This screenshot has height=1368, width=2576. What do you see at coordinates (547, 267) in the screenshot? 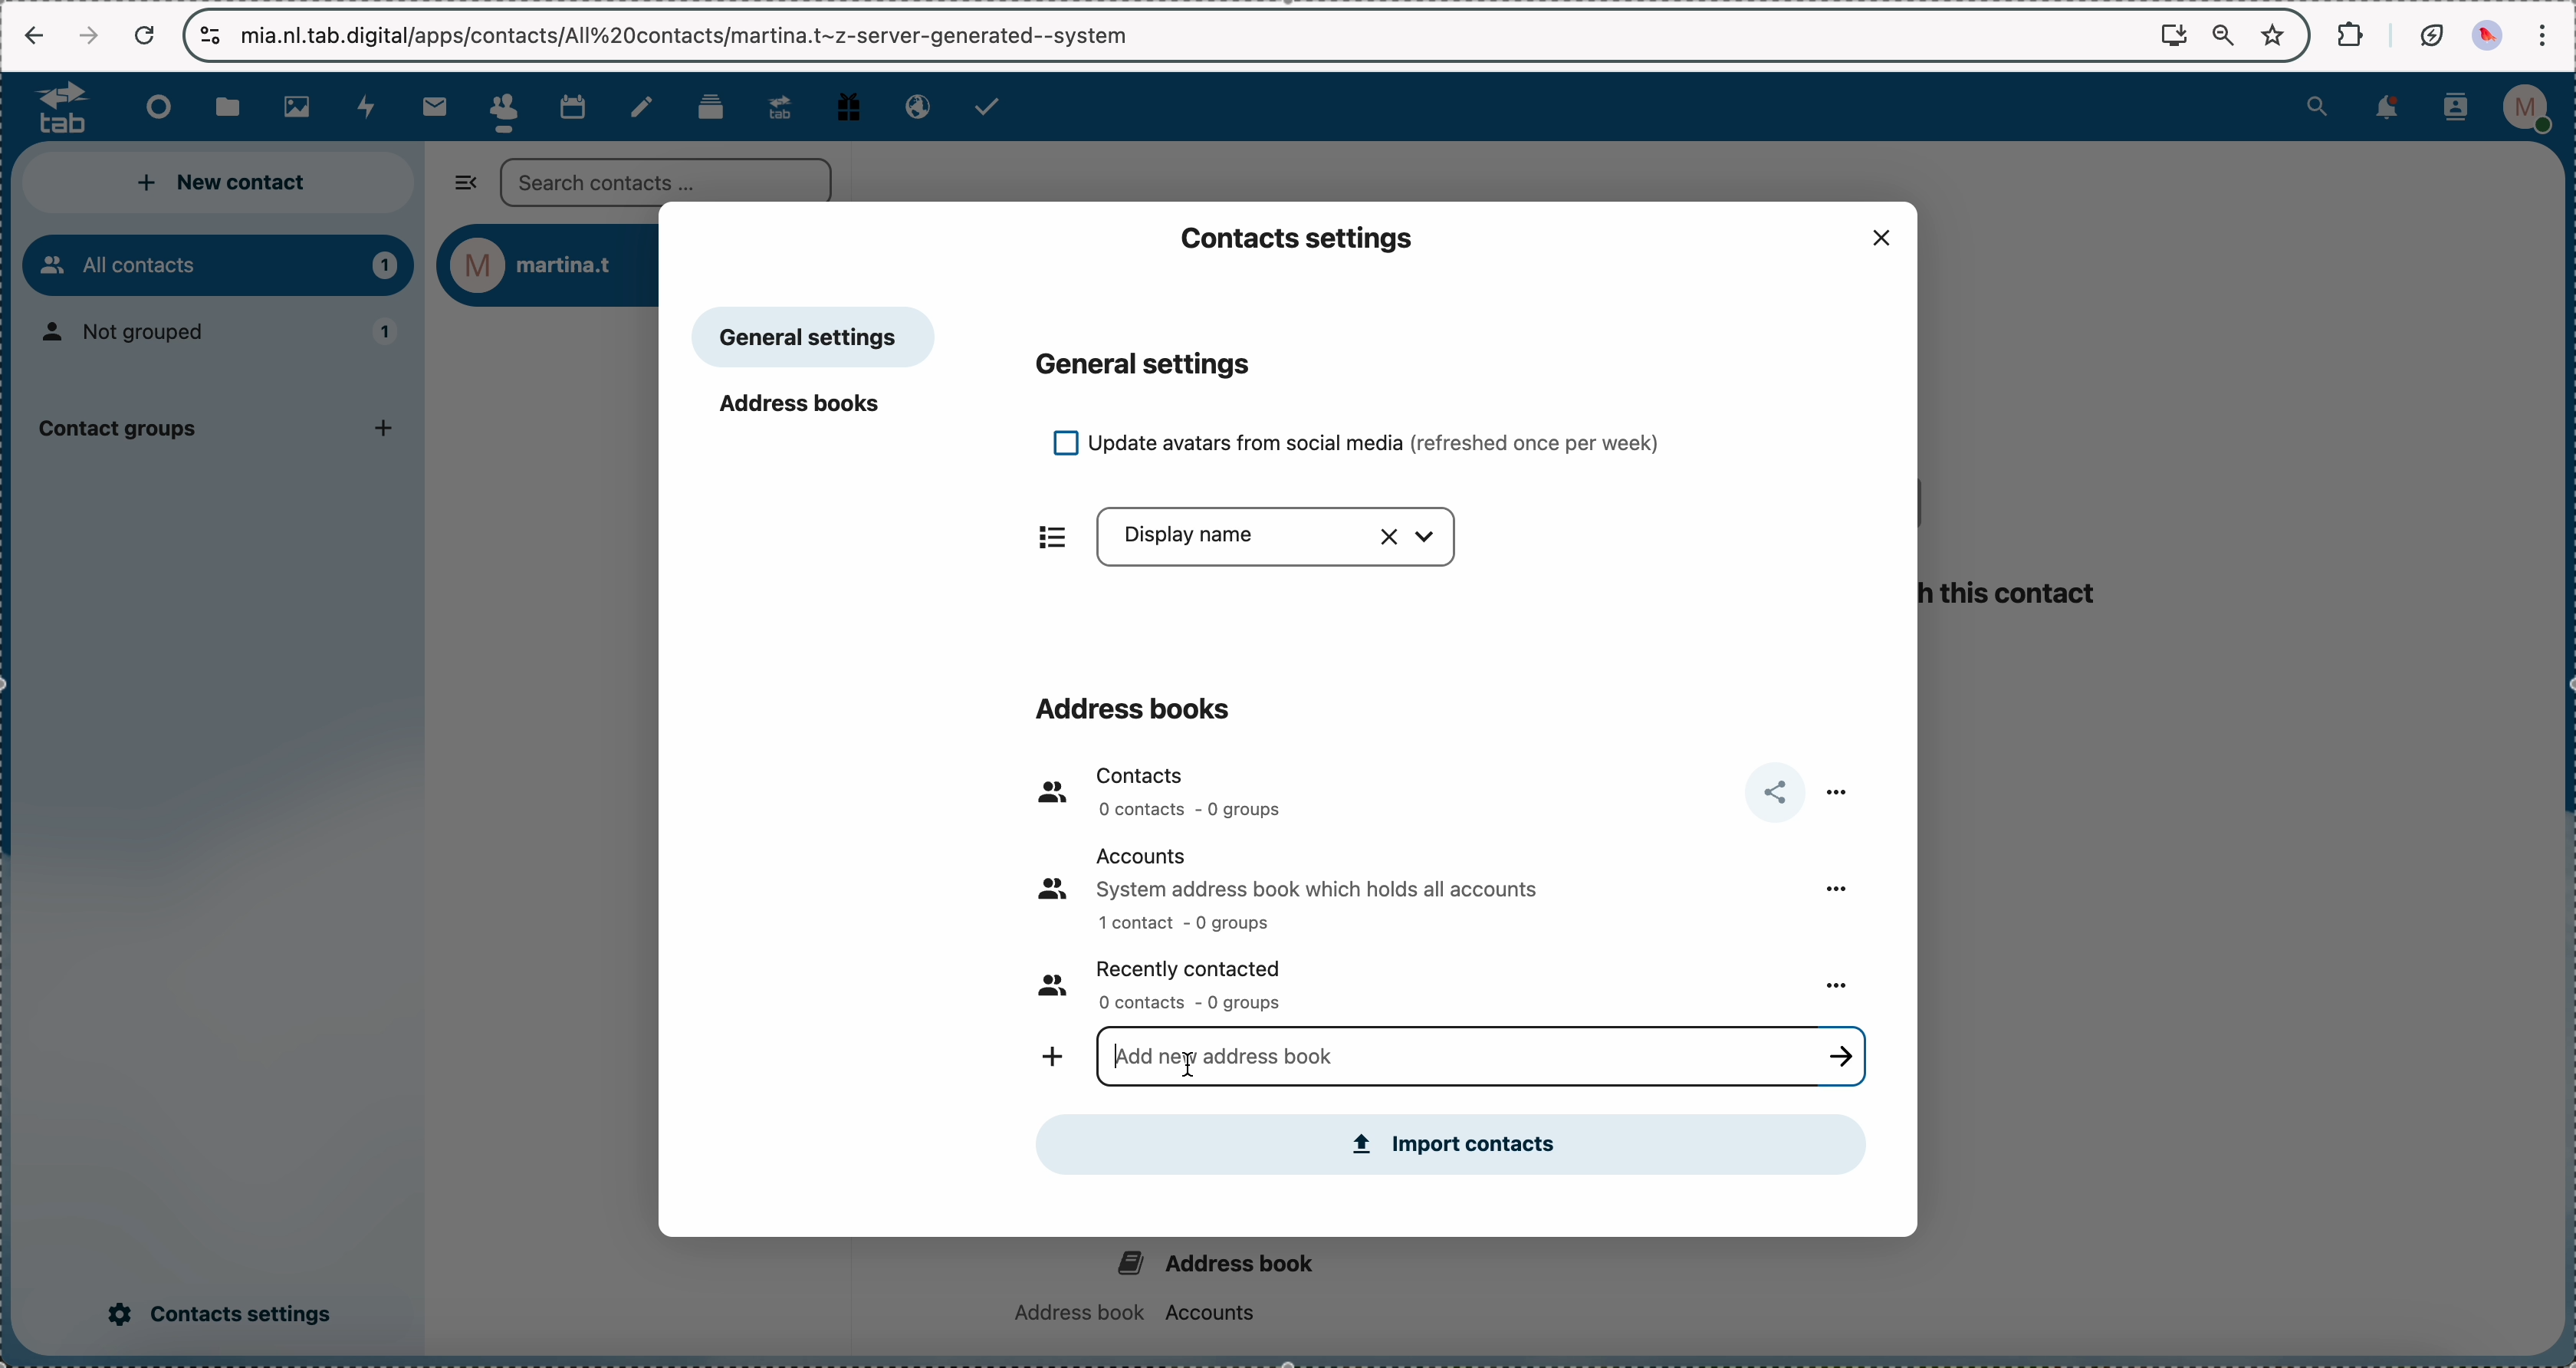
I see `user` at bounding box center [547, 267].